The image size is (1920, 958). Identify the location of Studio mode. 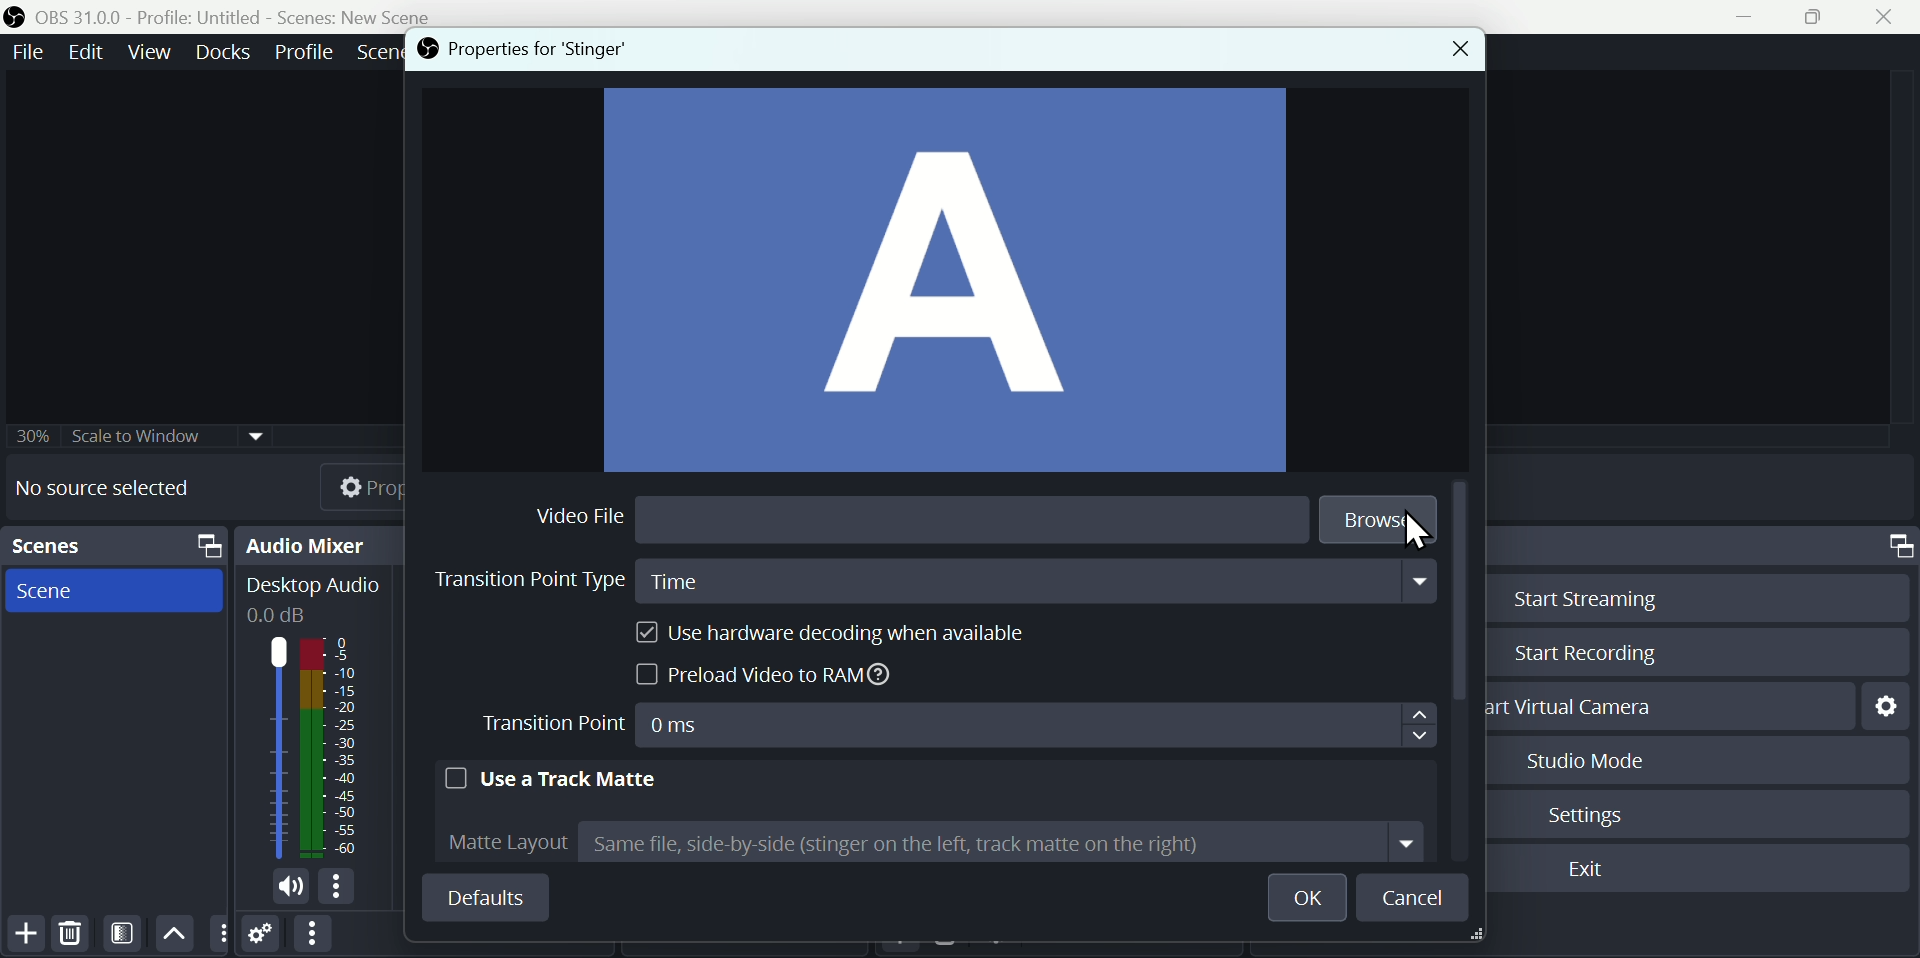
(1578, 760).